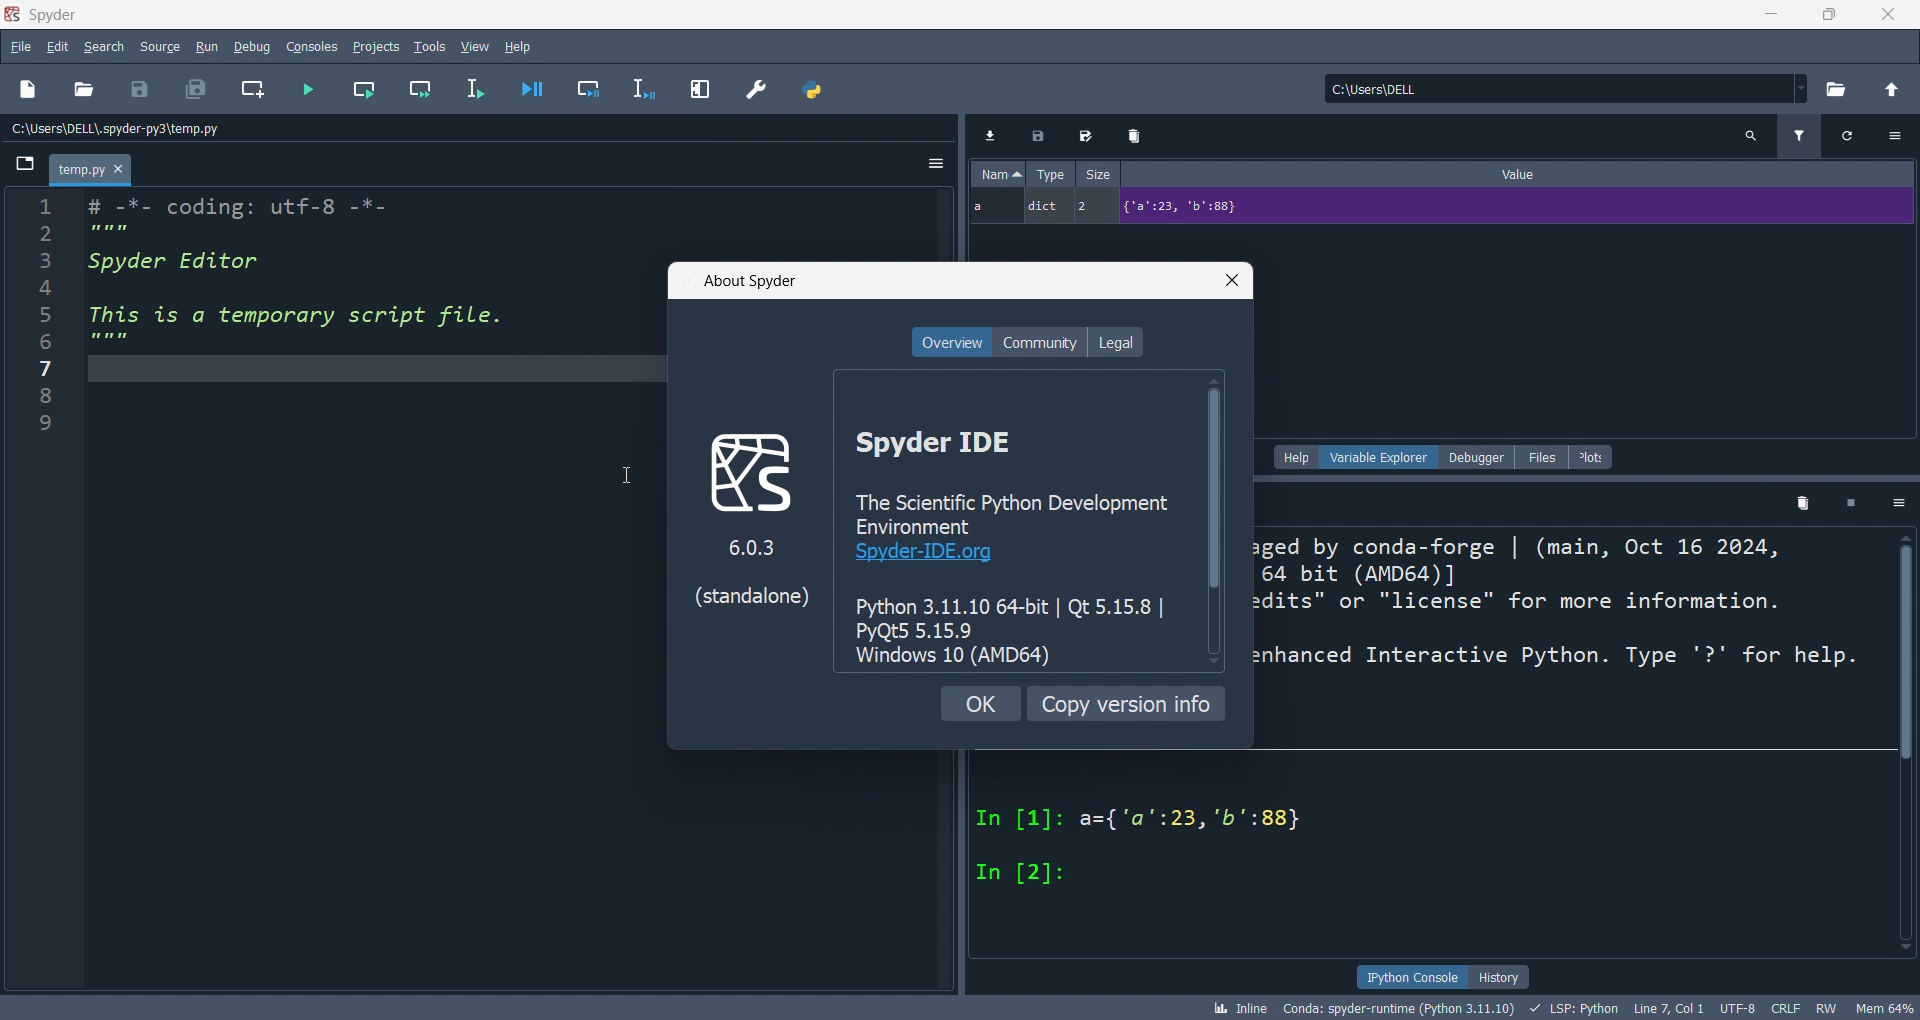 This screenshot has width=1920, height=1020. What do you see at coordinates (1594, 457) in the screenshot?
I see `plots` at bounding box center [1594, 457].